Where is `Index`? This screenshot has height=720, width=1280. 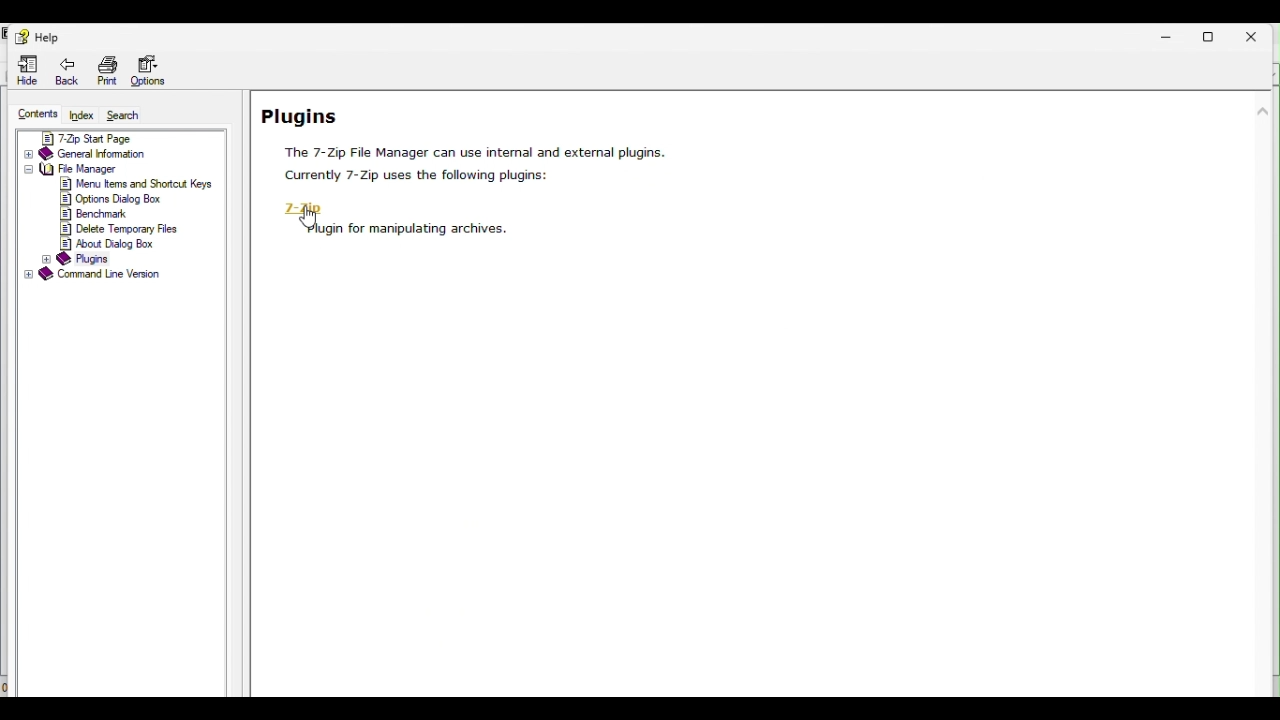 Index is located at coordinates (81, 114).